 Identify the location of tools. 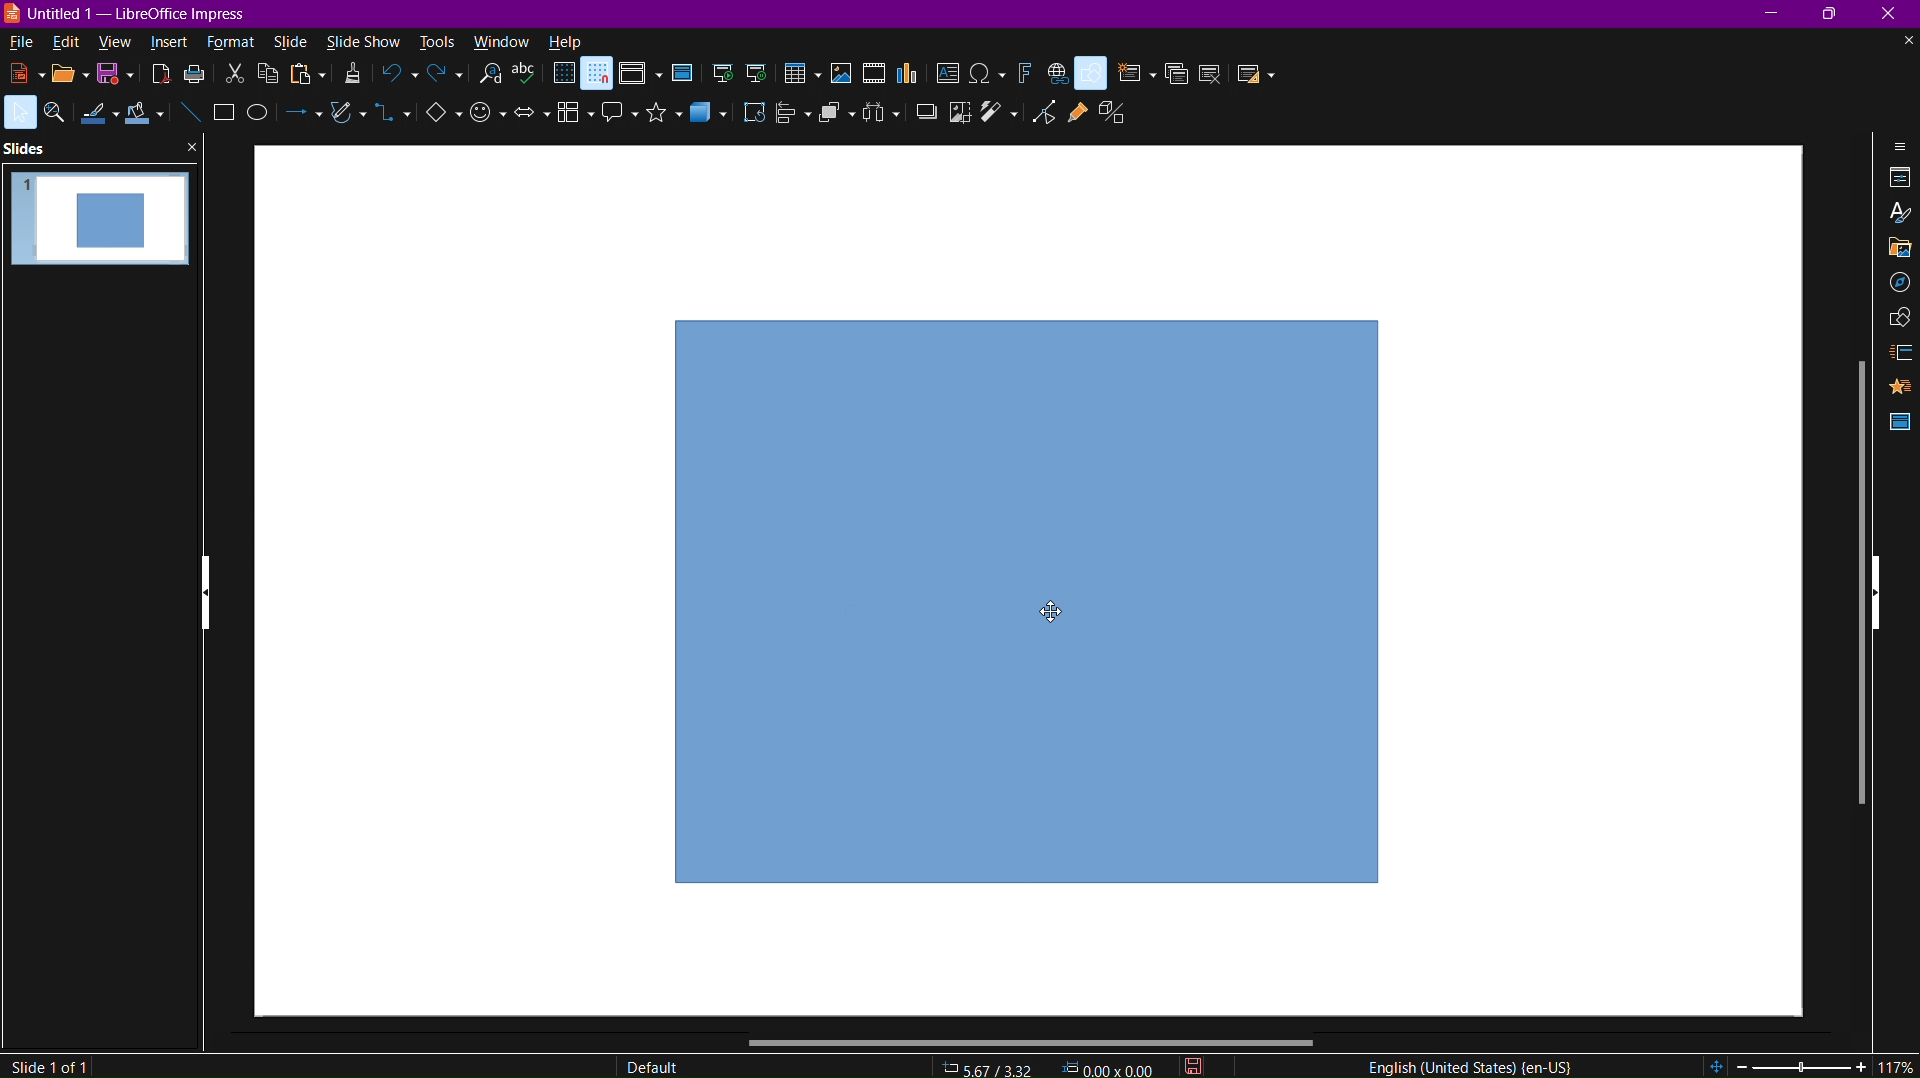
(434, 41).